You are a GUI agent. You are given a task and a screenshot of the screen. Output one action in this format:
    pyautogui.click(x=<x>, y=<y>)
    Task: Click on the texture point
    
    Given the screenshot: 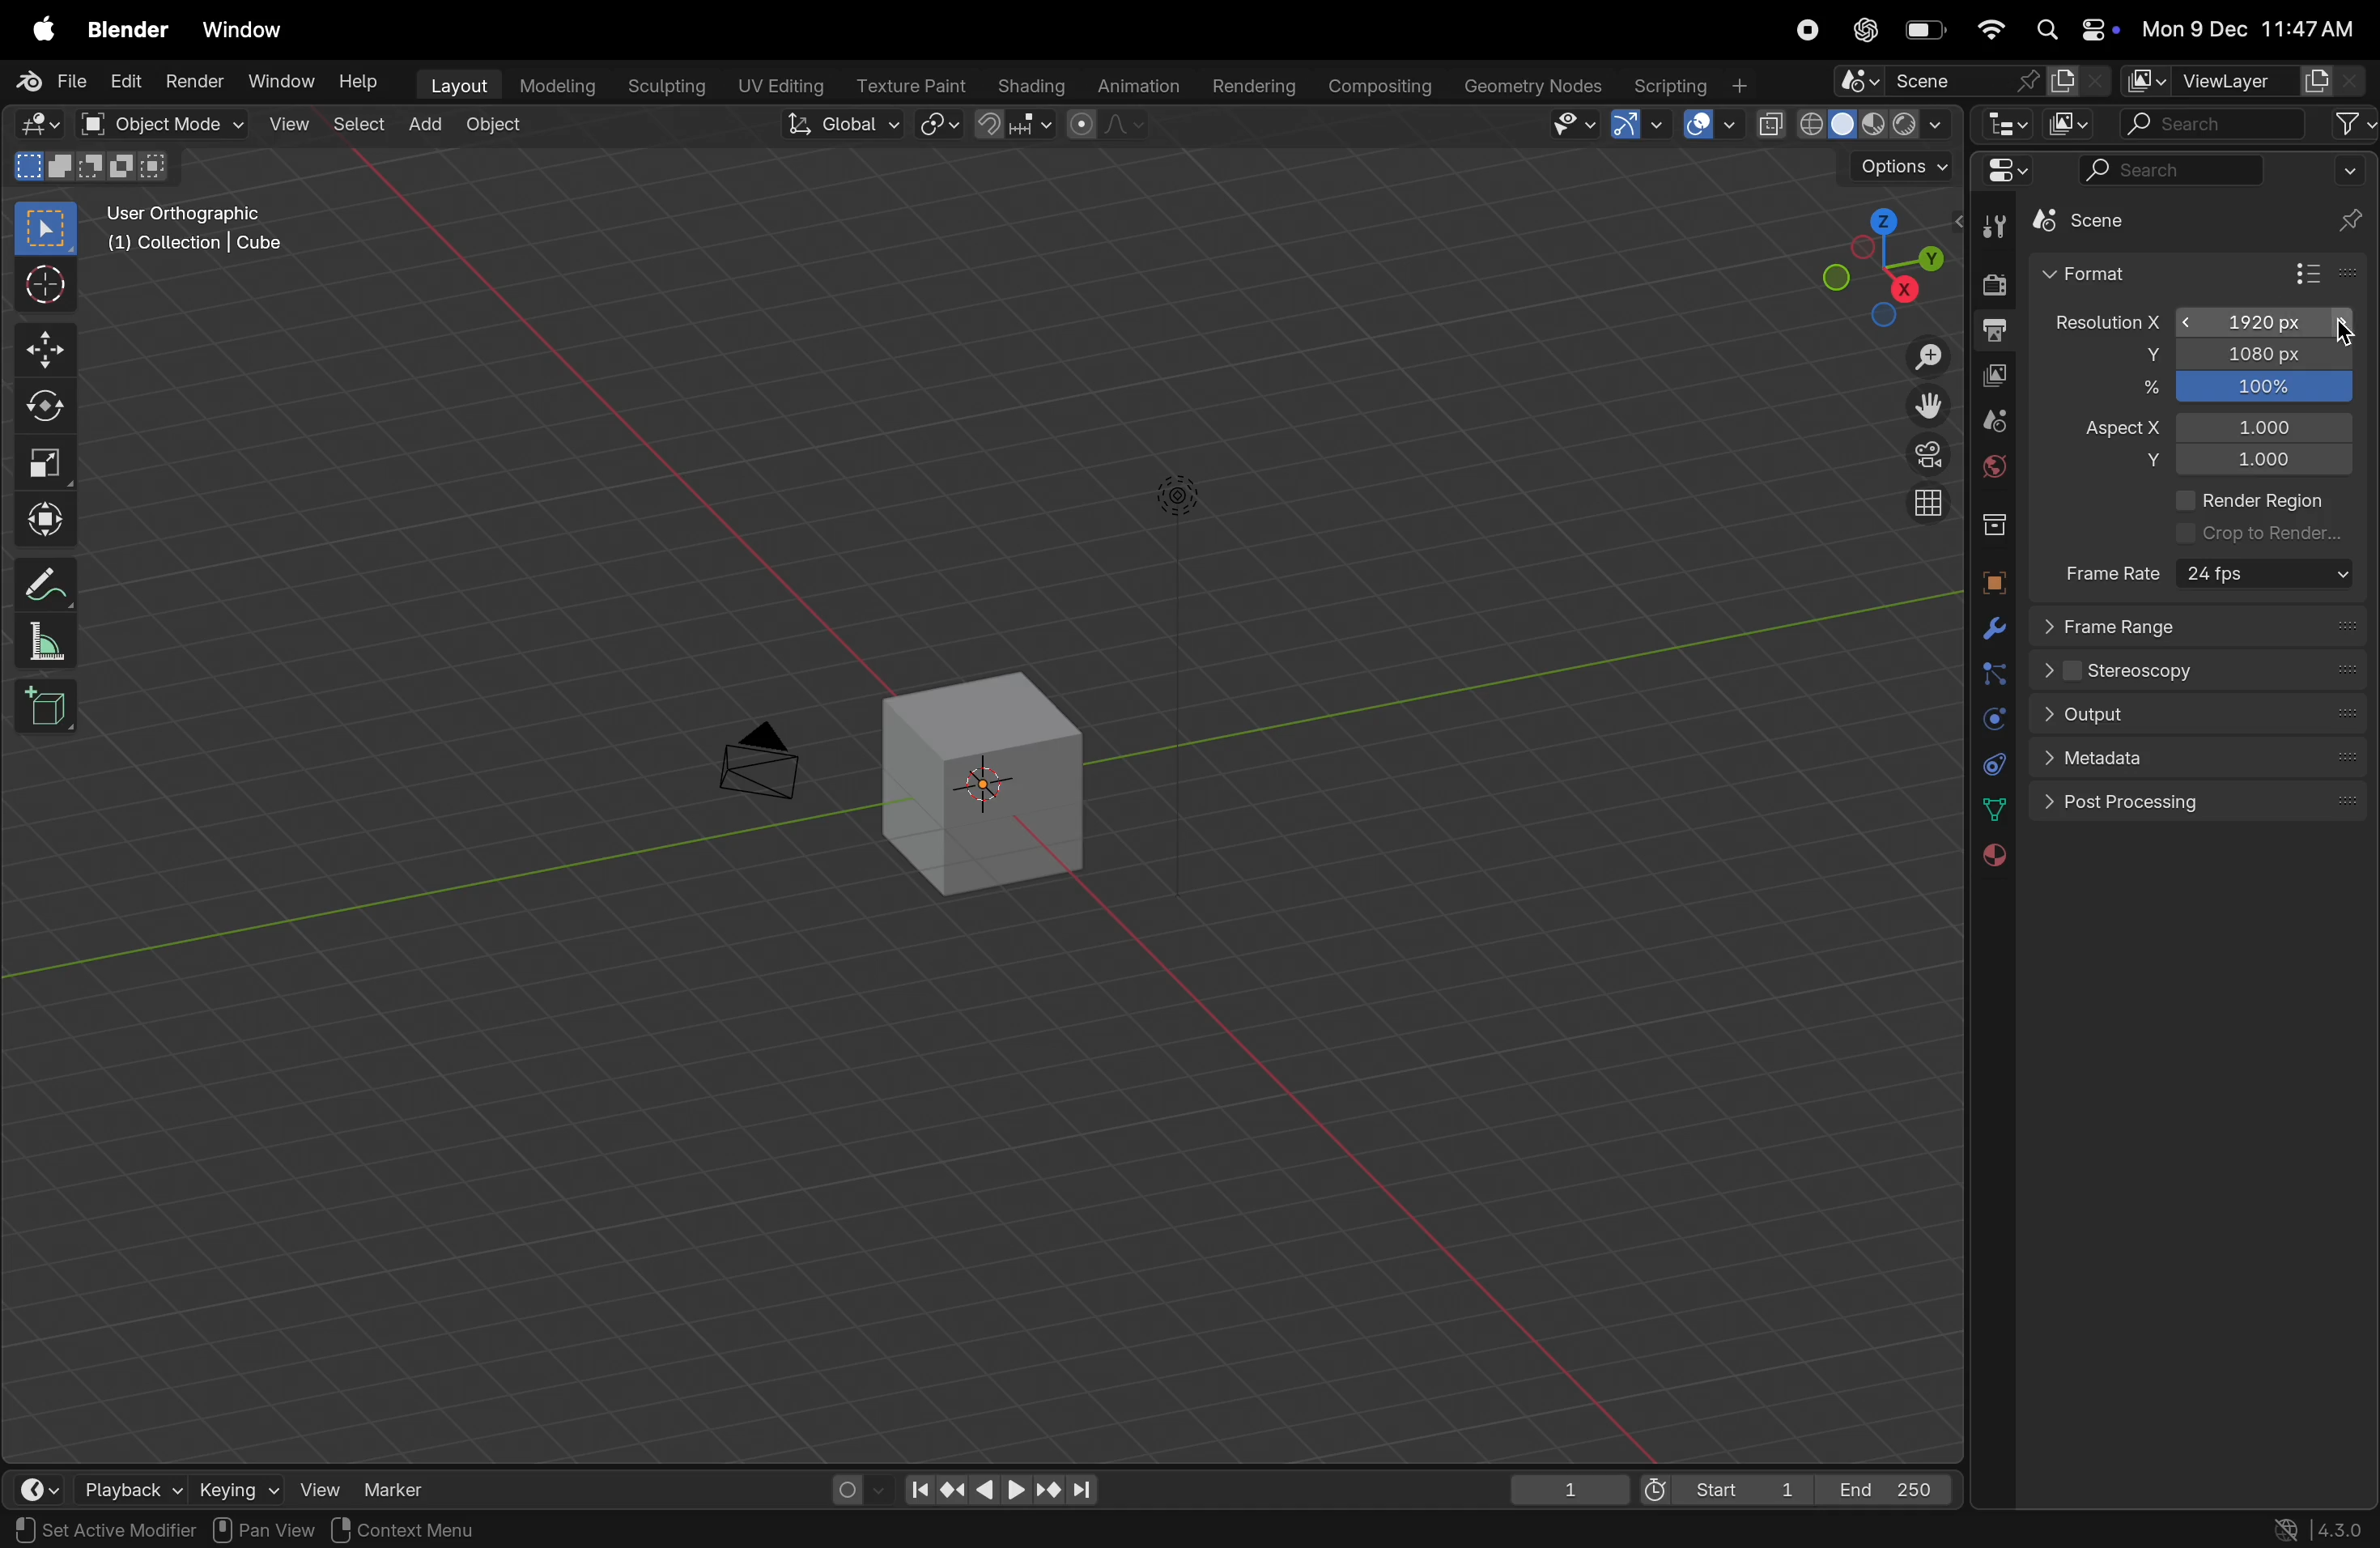 What is the action you would take?
    pyautogui.click(x=912, y=84)
    